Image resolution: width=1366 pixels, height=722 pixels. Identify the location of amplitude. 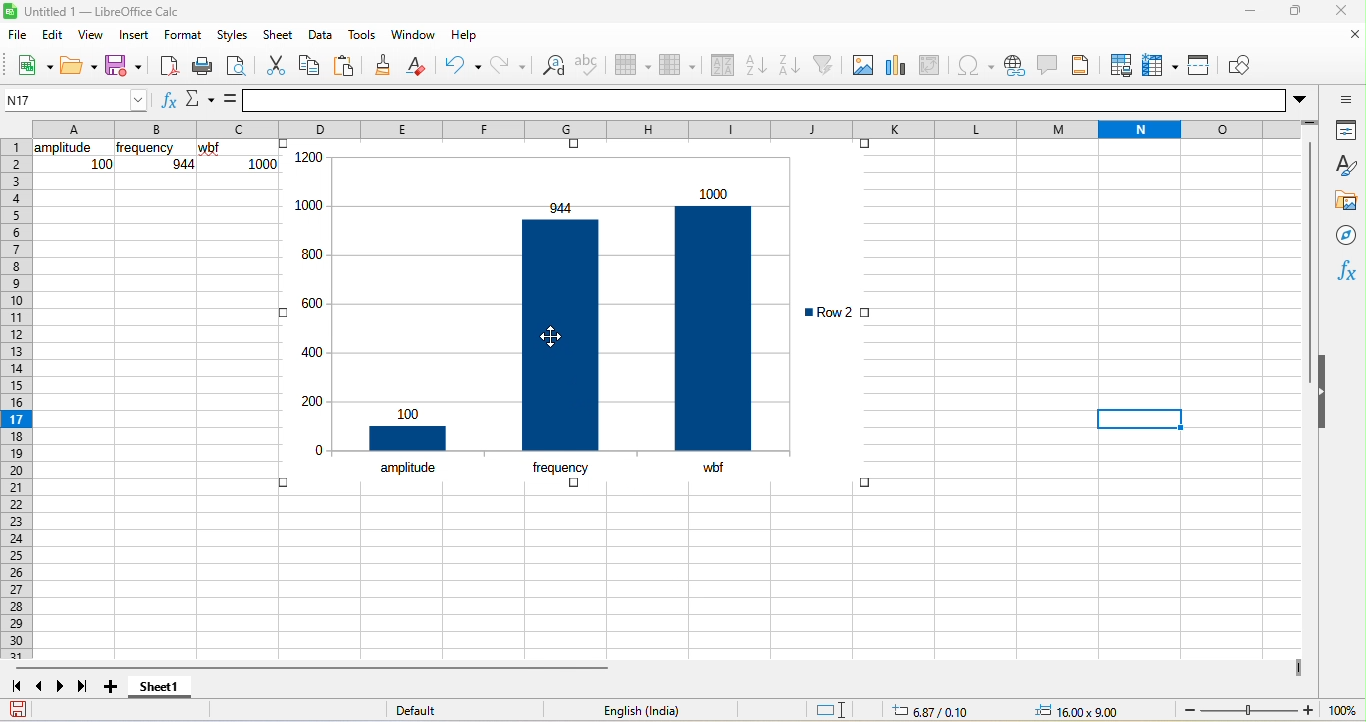
(63, 148).